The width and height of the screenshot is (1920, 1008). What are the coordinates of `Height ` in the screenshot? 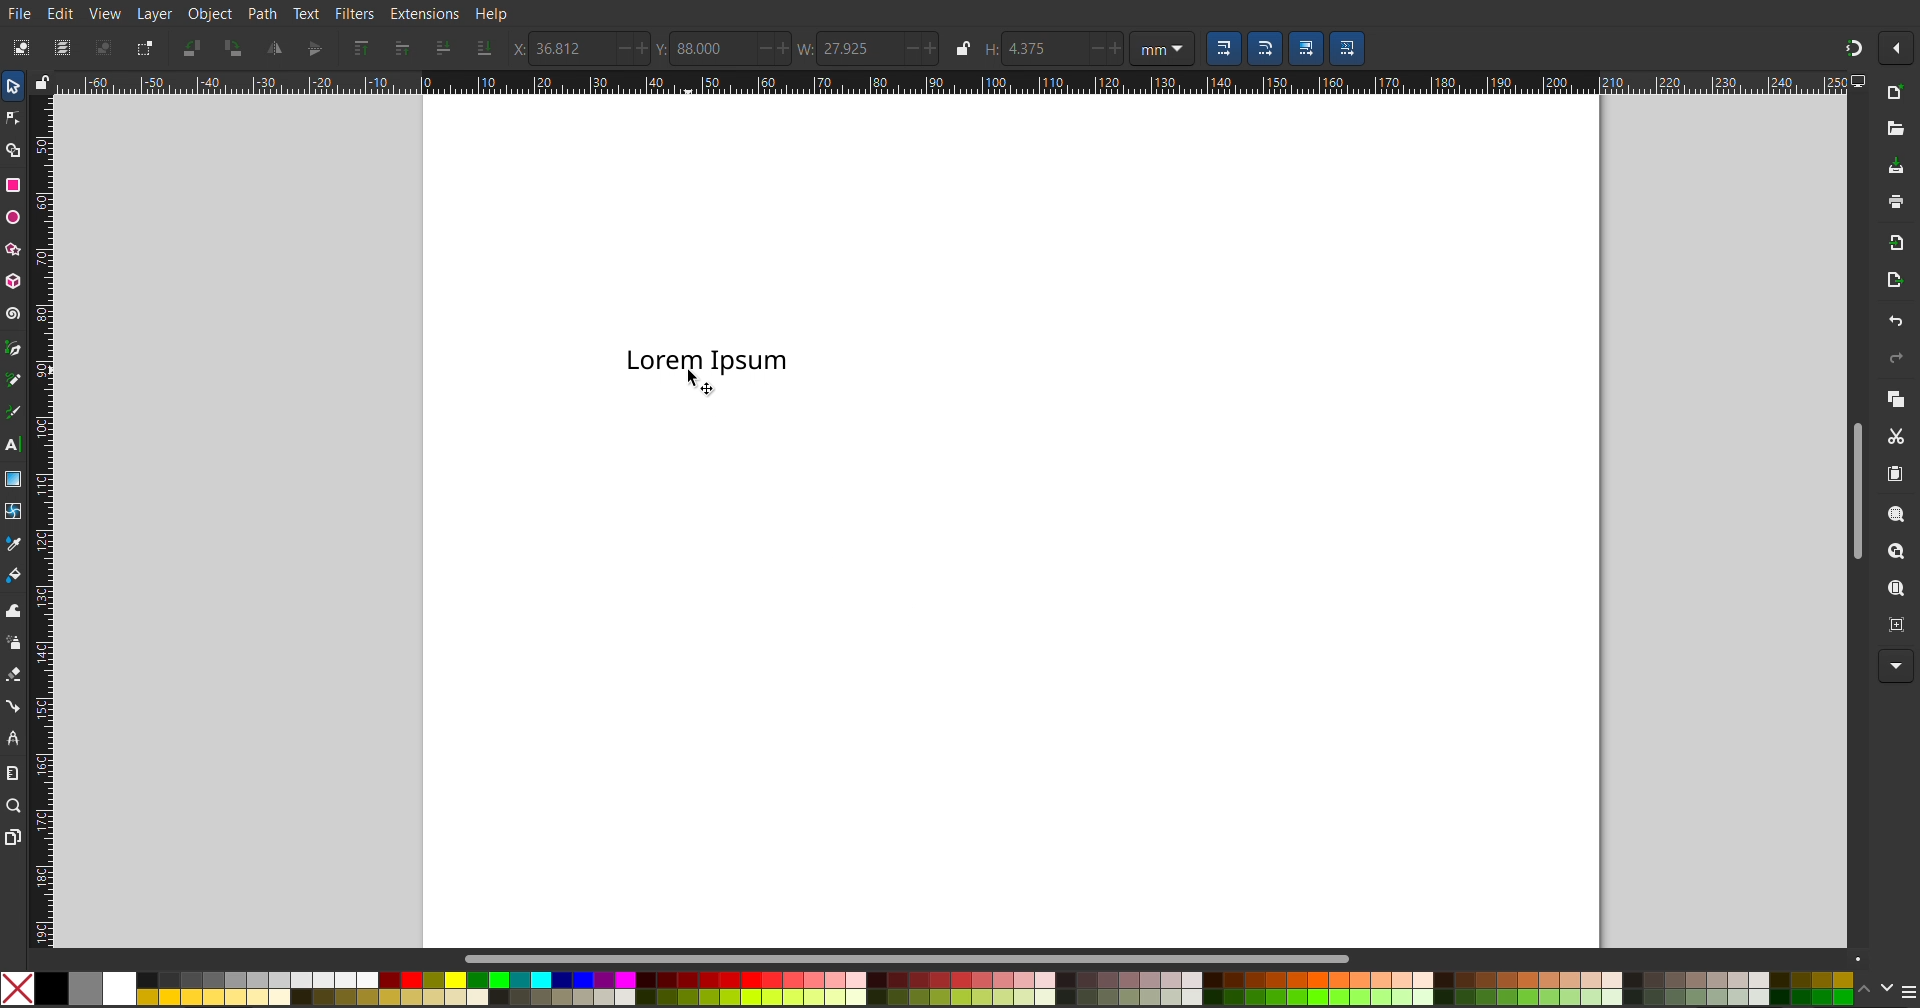 It's located at (1053, 49).